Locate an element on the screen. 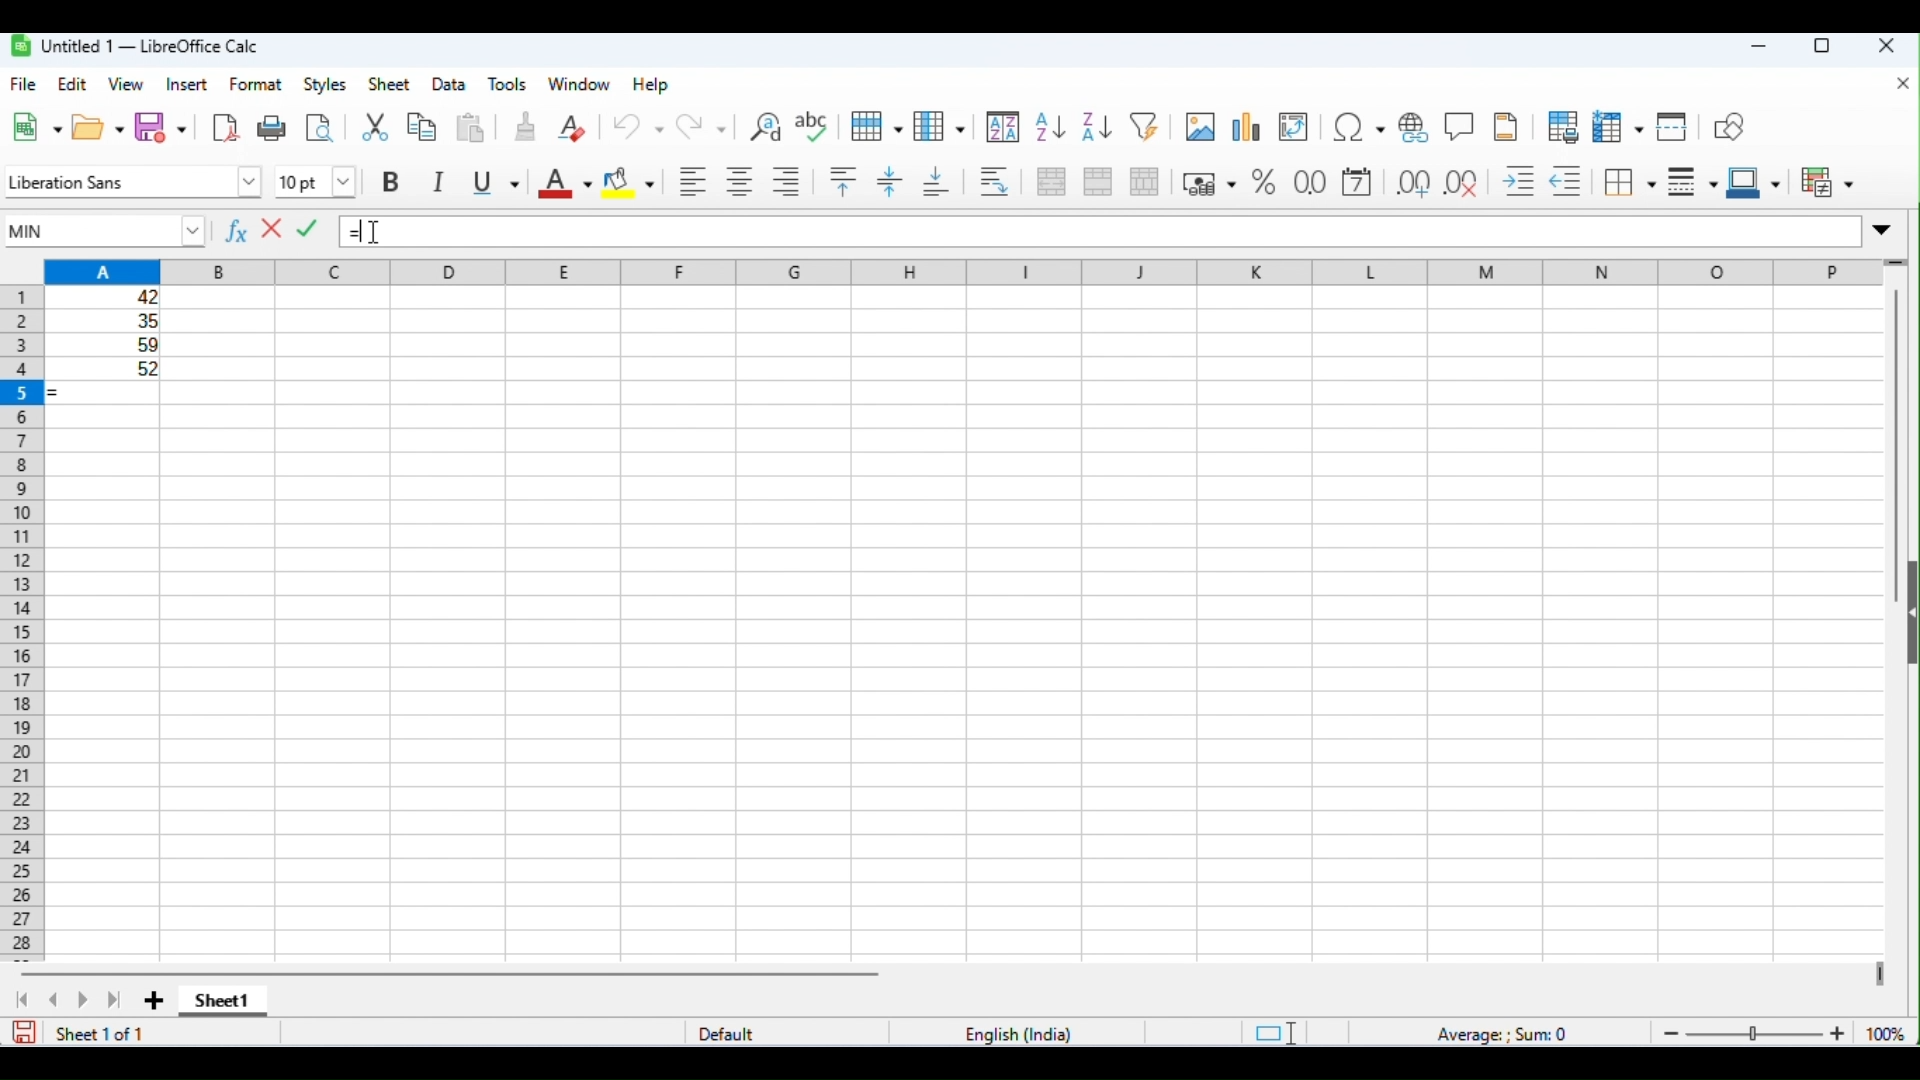 This screenshot has width=1920, height=1080. align center is located at coordinates (738, 181).